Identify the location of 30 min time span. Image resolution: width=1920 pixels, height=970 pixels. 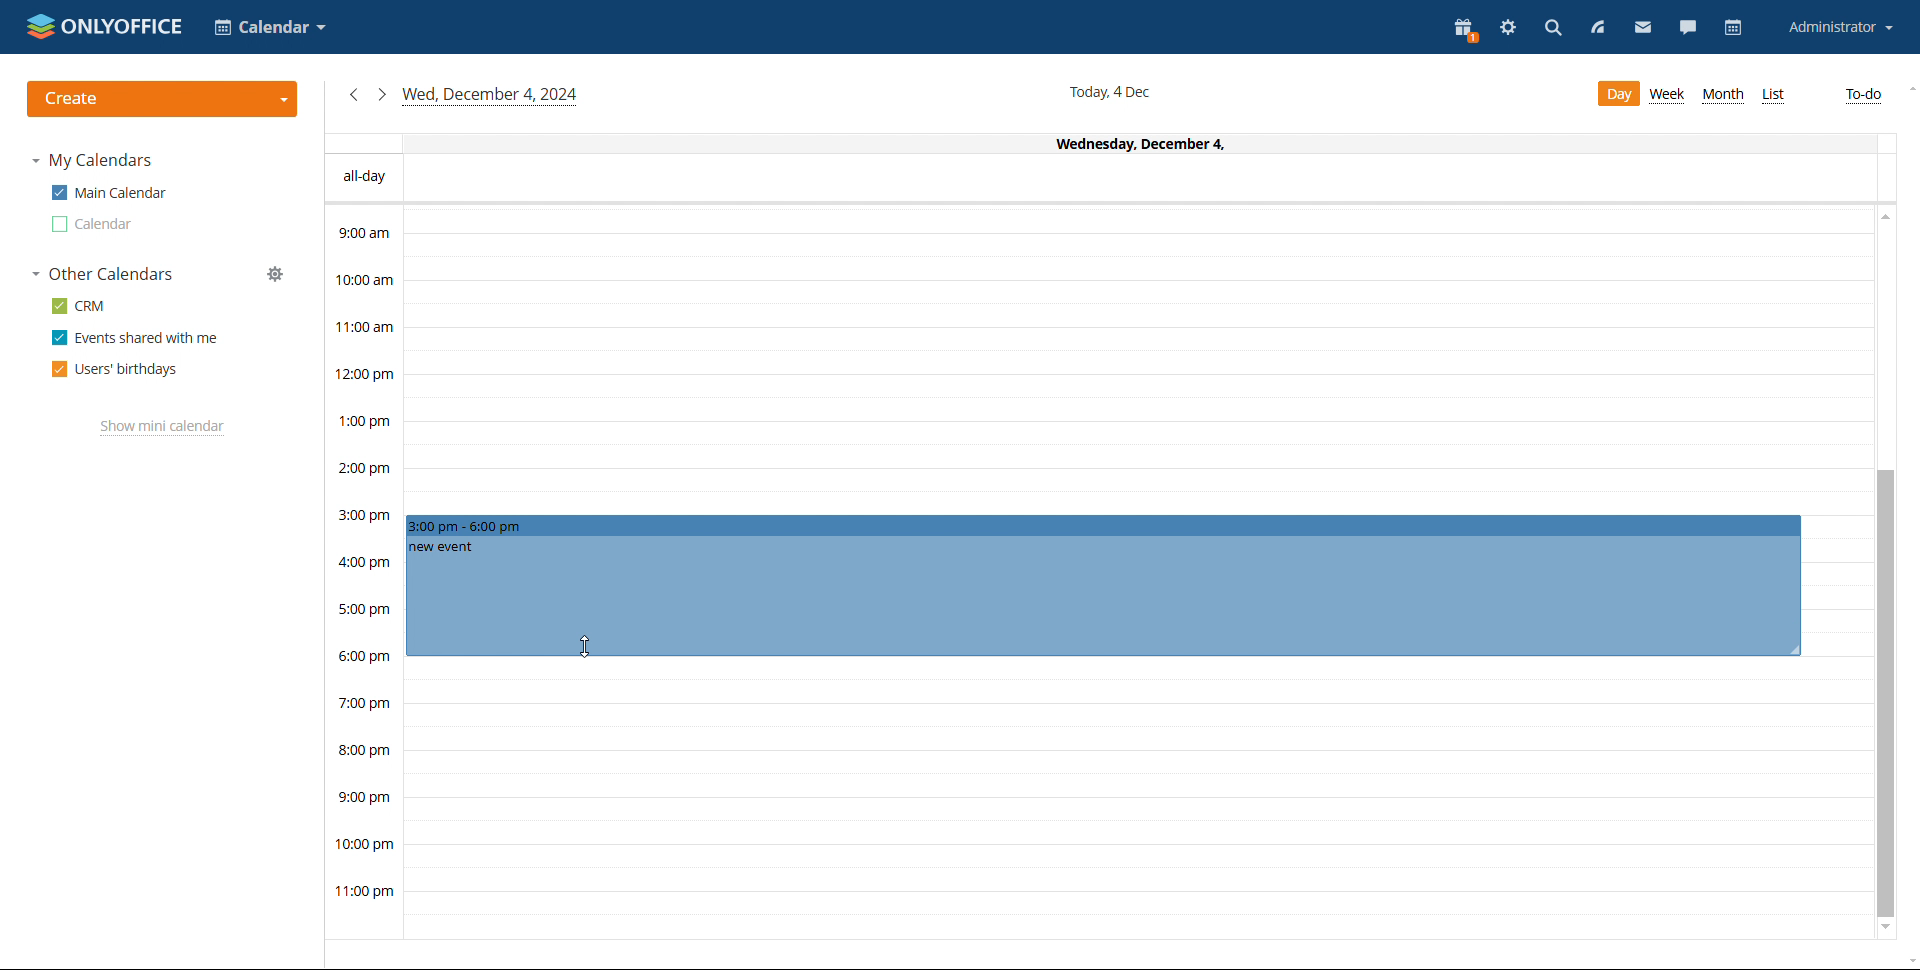
(1137, 387).